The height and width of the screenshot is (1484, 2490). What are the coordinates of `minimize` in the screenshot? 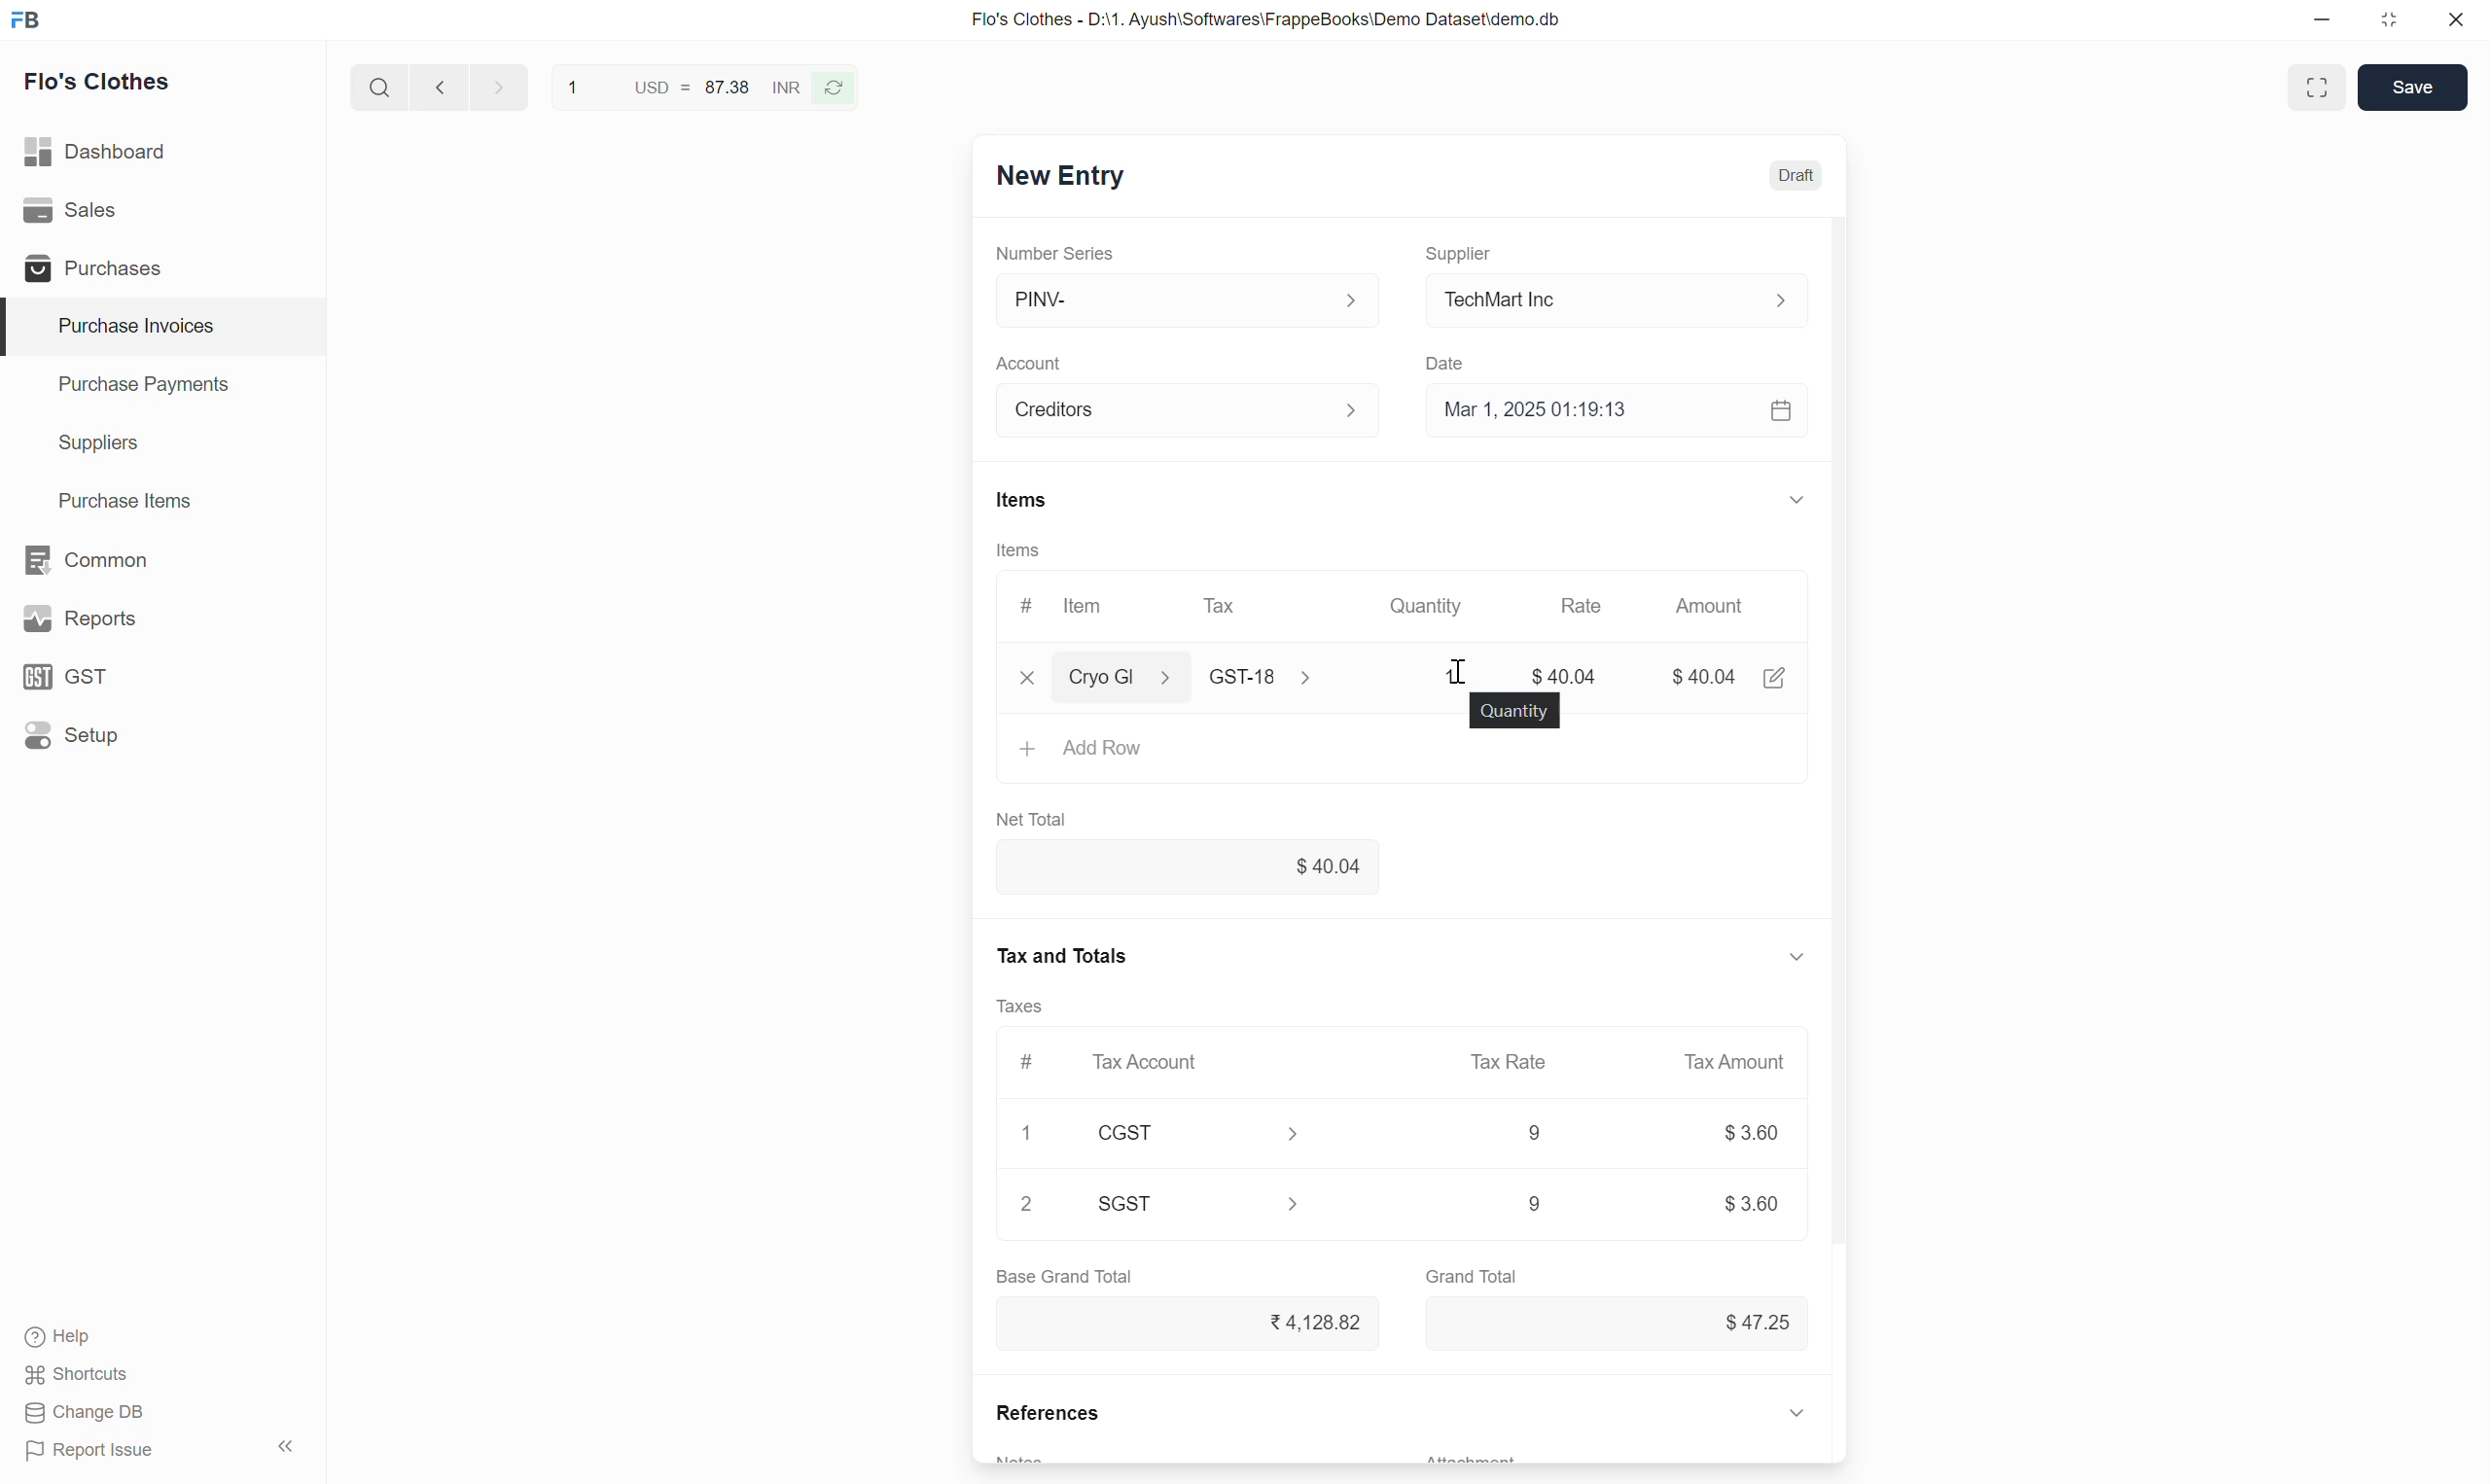 It's located at (2323, 25).